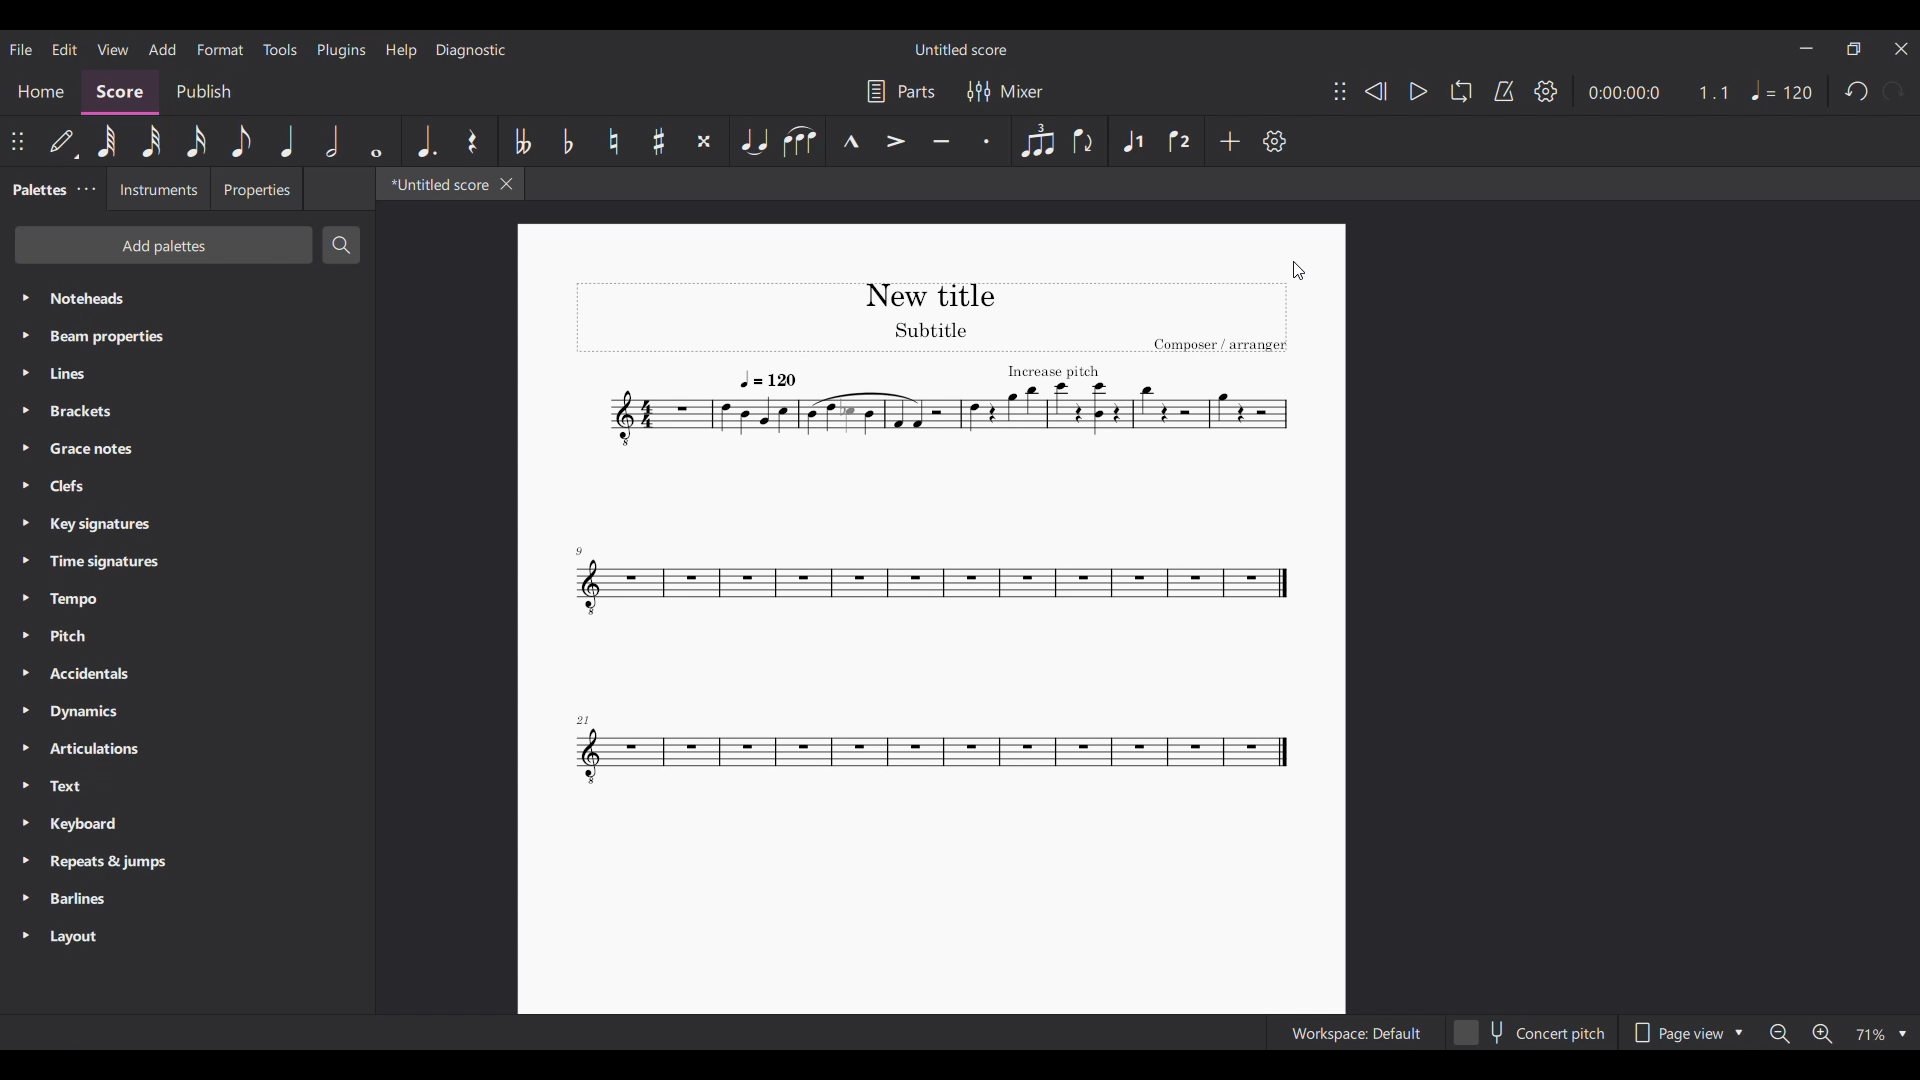 This screenshot has width=1920, height=1080. I want to click on Settings, so click(1546, 91).